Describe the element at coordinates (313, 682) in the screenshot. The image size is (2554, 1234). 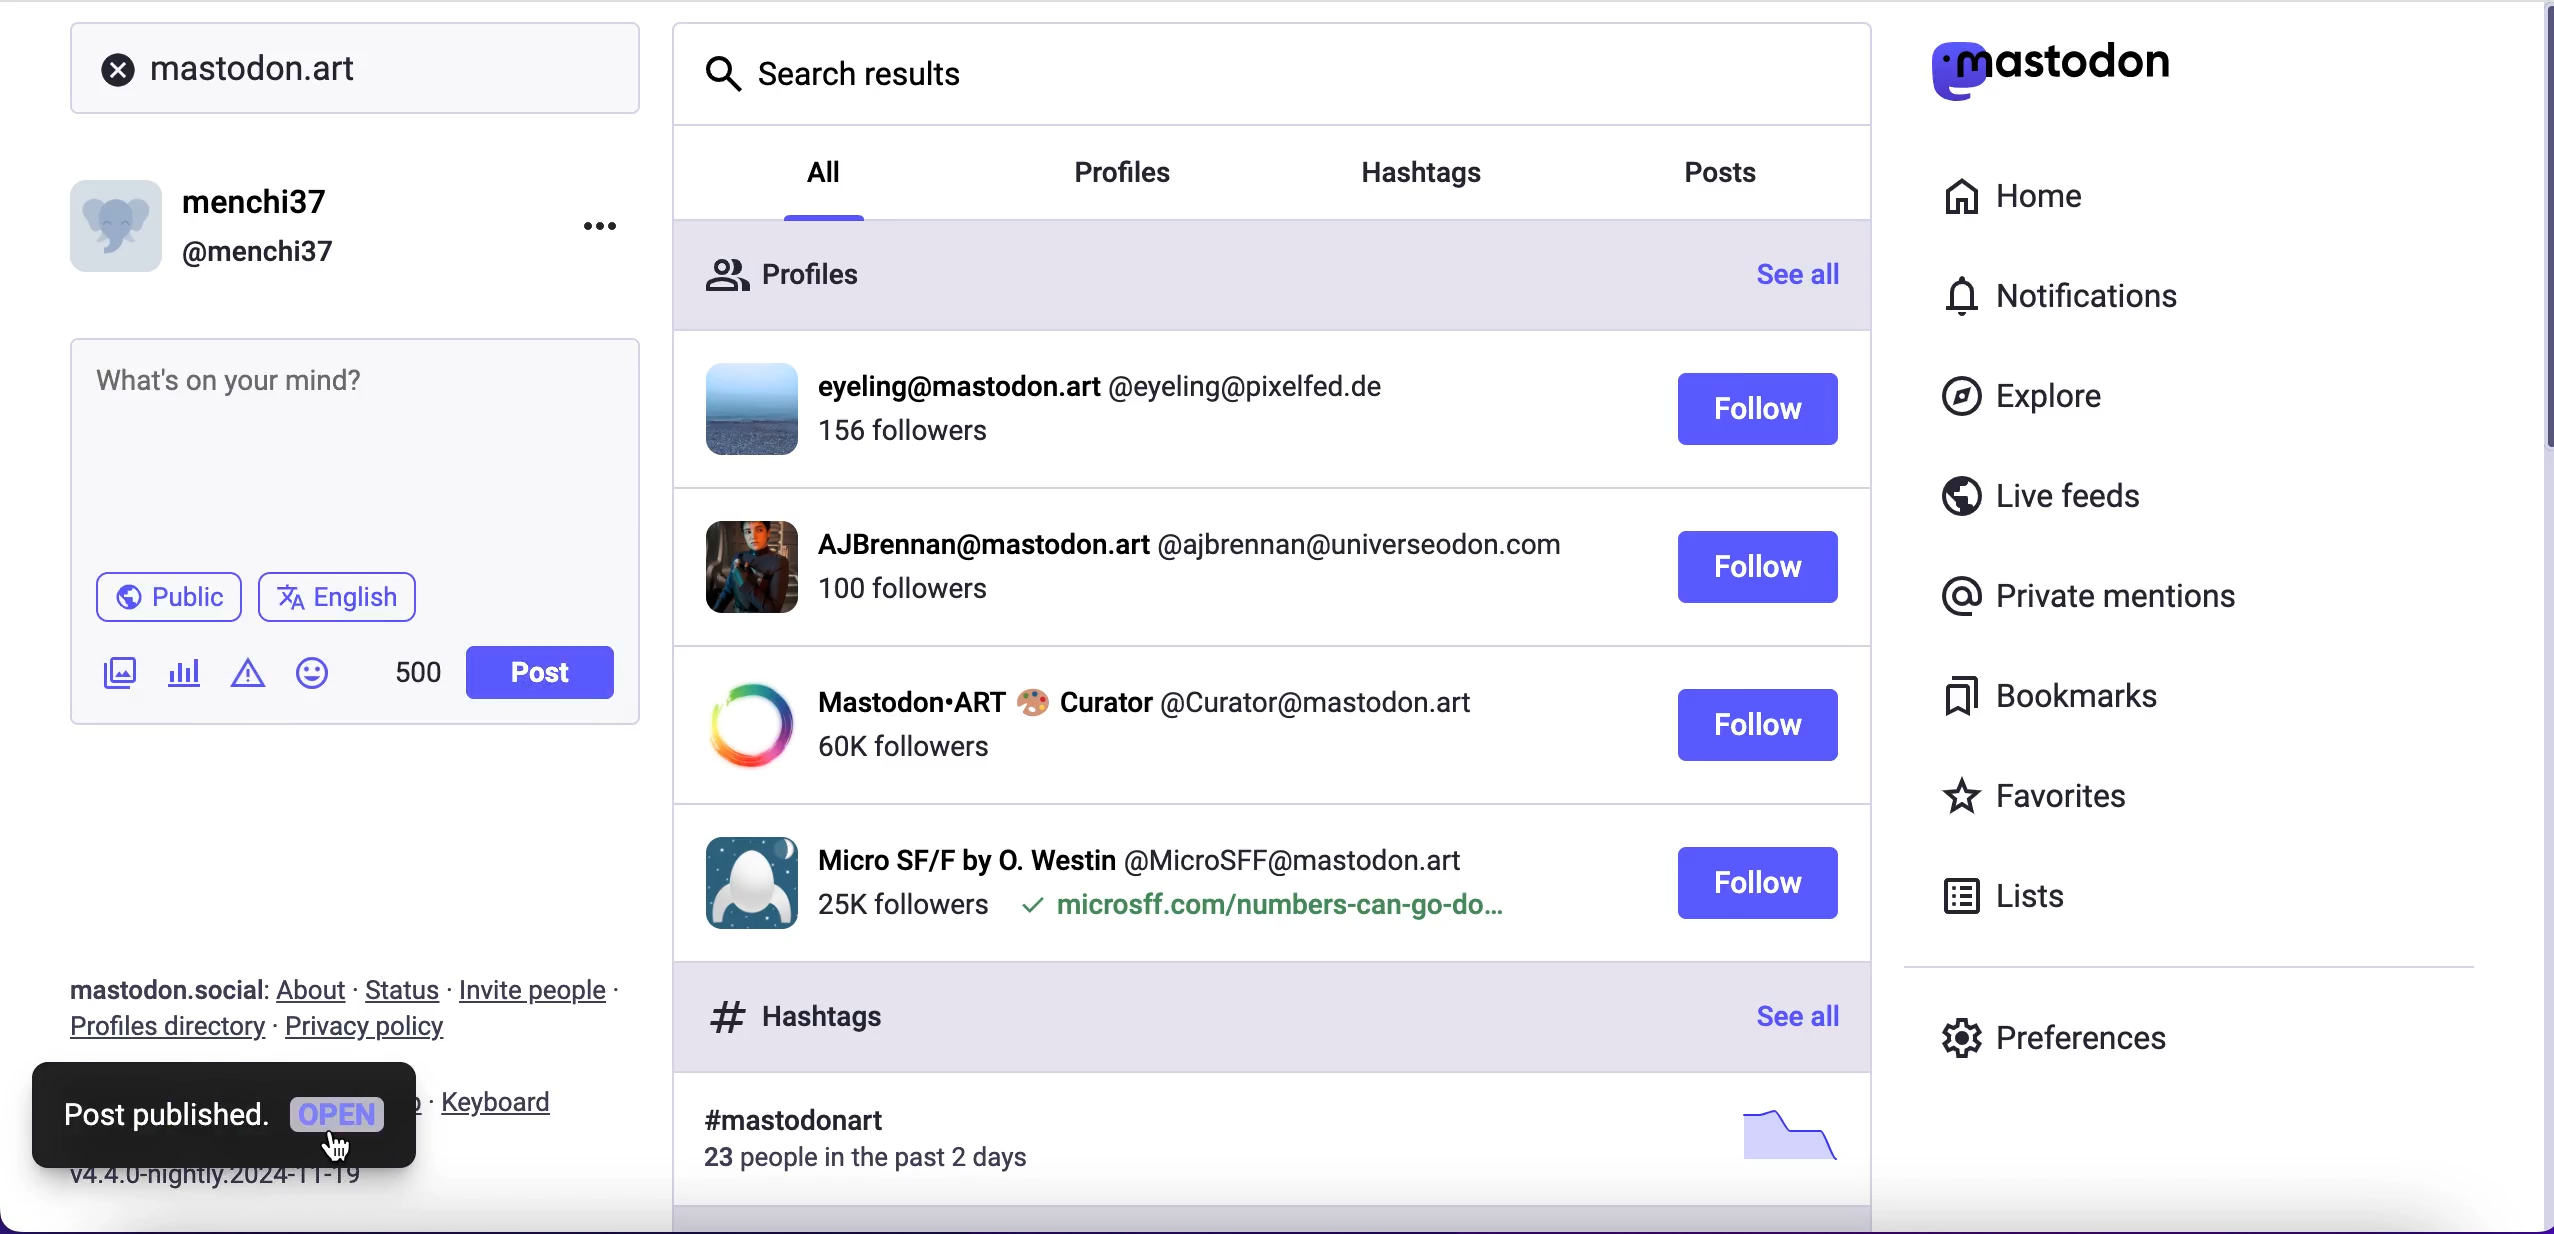
I see `add emoji` at that location.